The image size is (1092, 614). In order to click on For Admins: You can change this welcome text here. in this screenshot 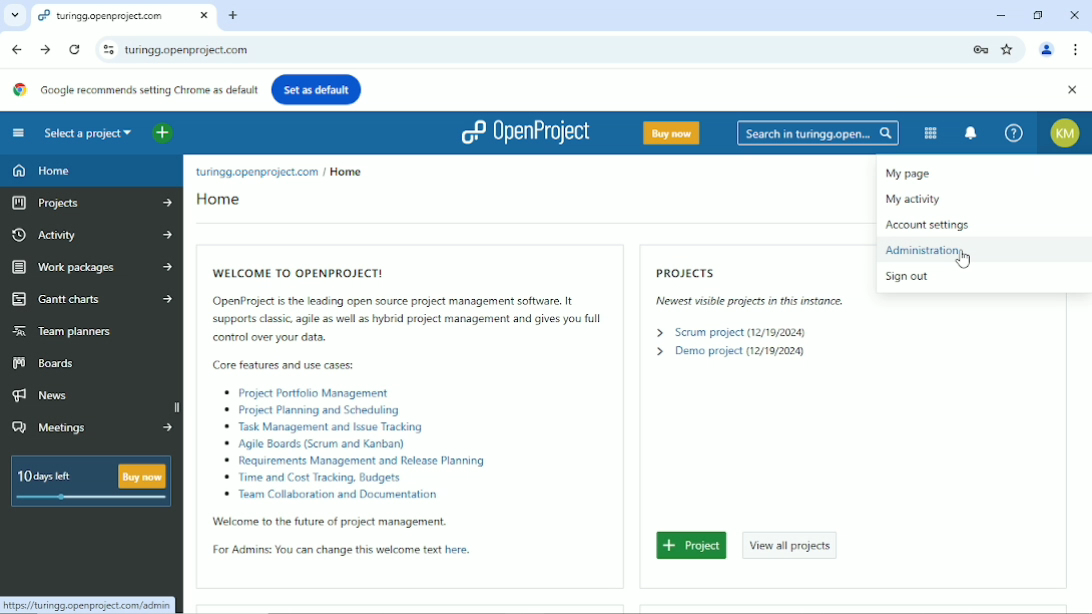, I will do `click(347, 550)`.